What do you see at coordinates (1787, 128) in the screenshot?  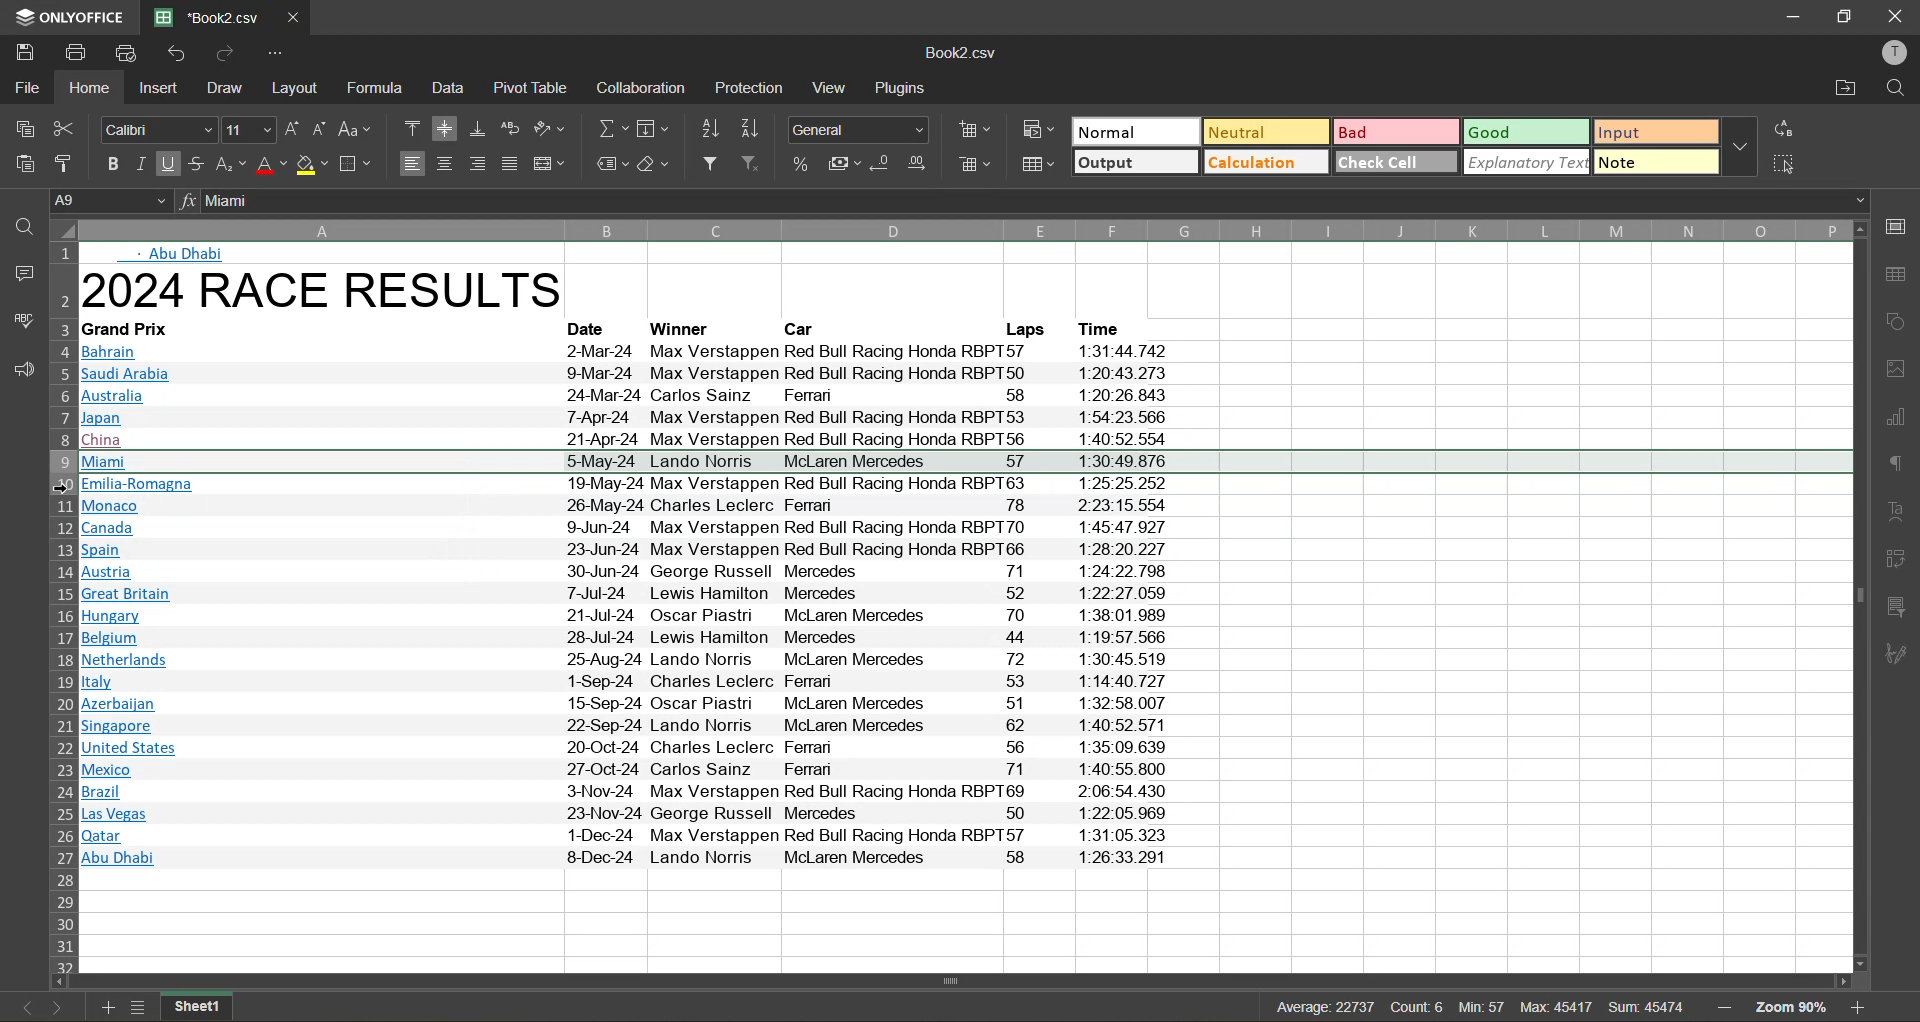 I see `replace` at bounding box center [1787, 128].